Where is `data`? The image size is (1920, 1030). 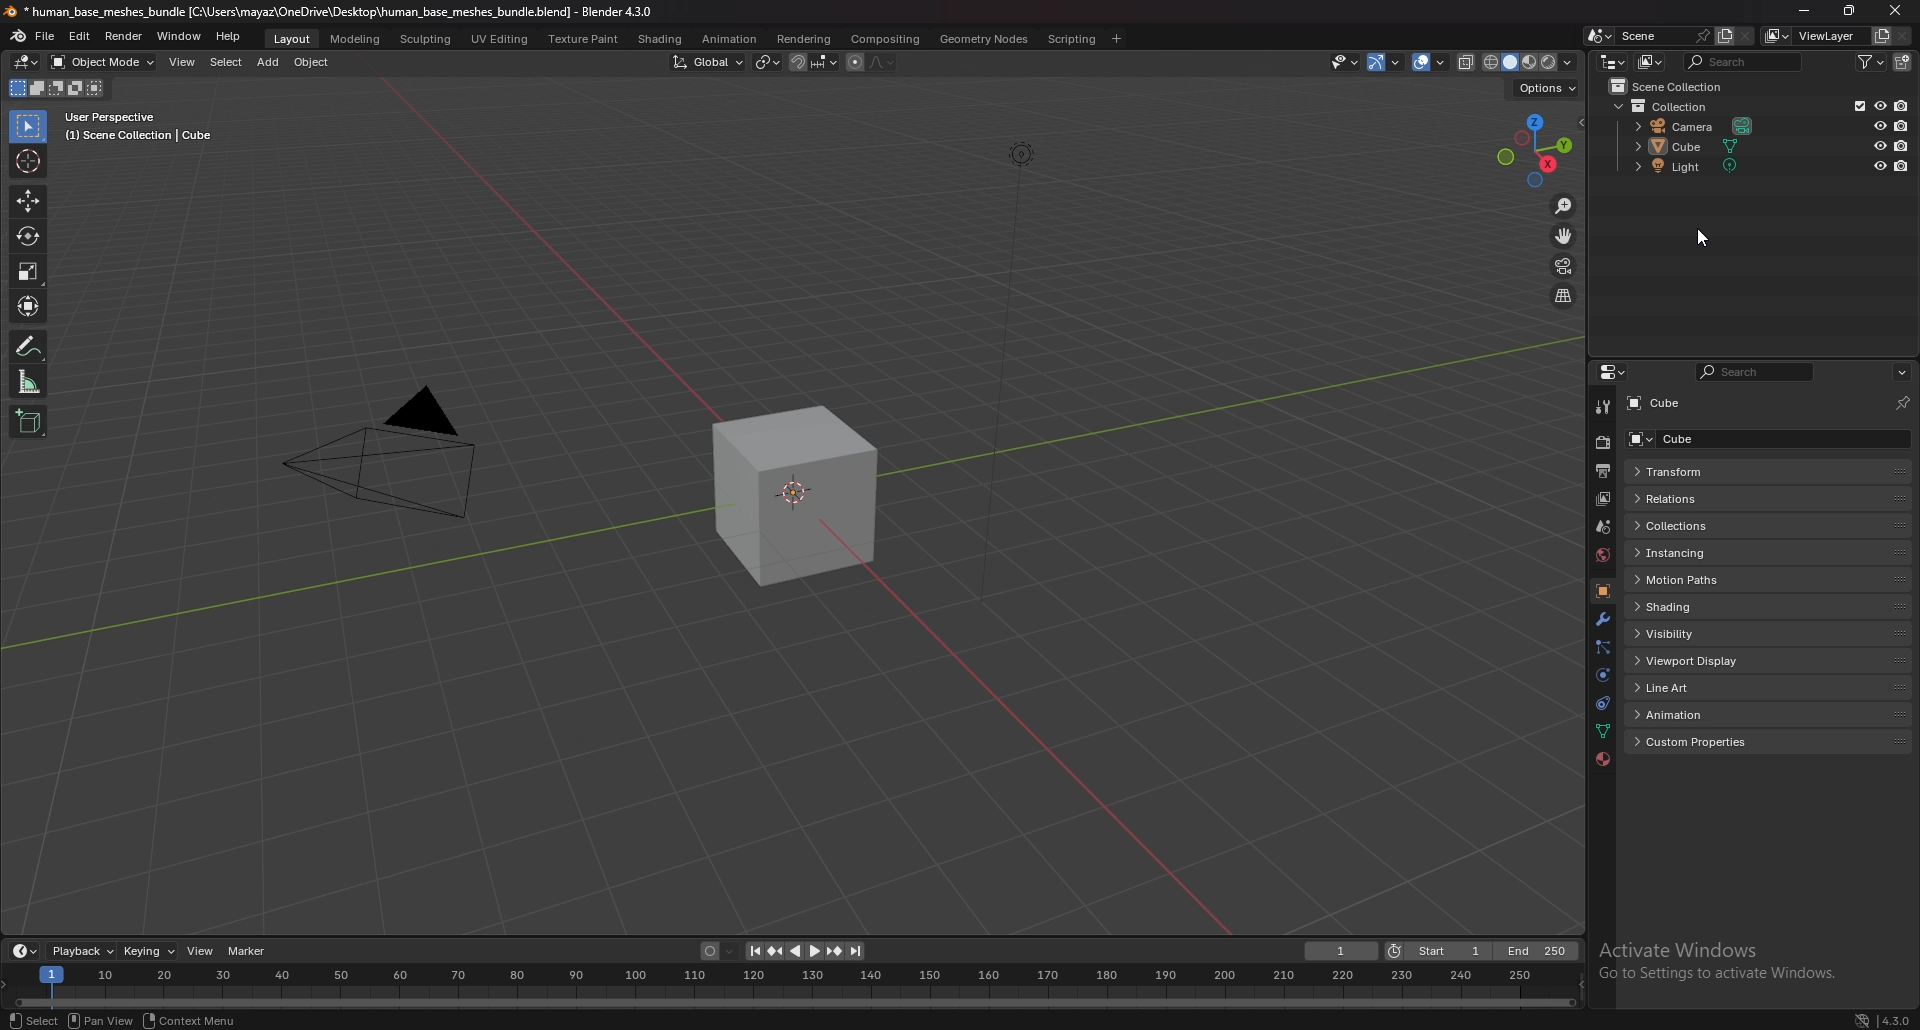
data is located at coordinates (1602, 731).